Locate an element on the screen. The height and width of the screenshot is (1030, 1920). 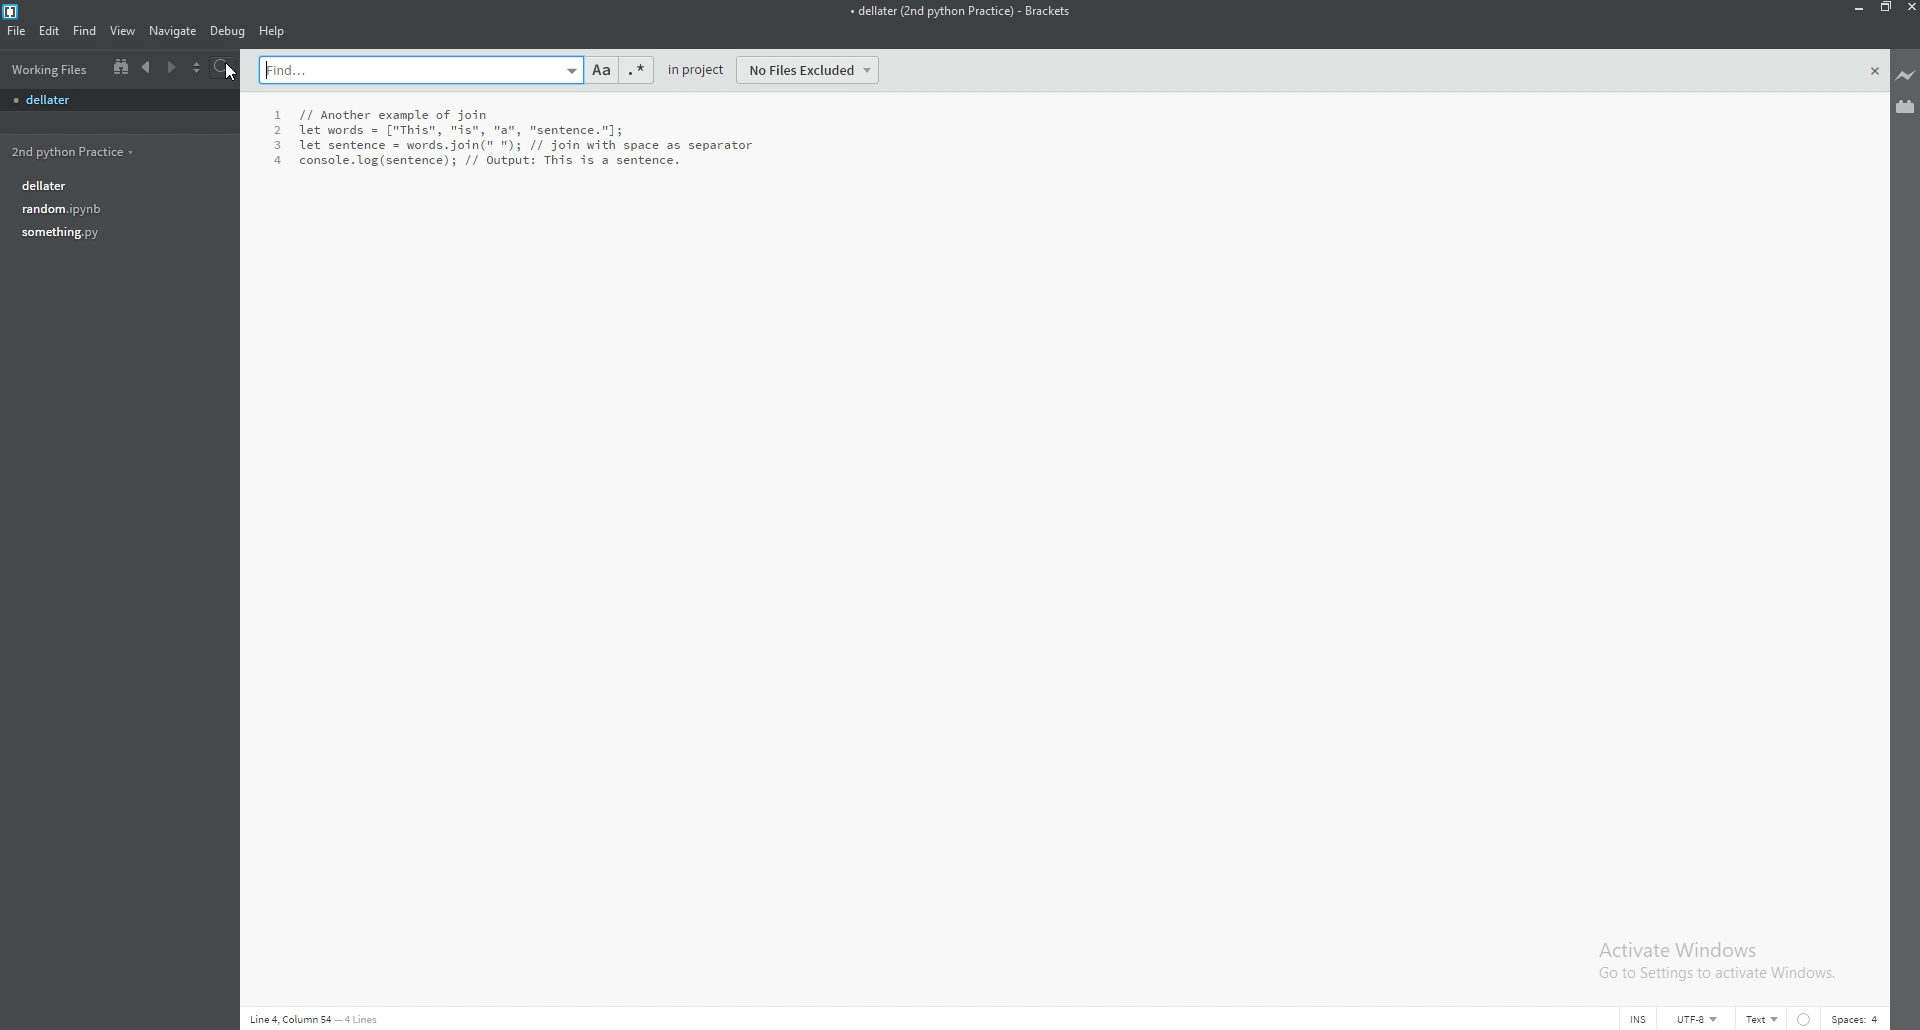
file is located at coordinates (18, 32).